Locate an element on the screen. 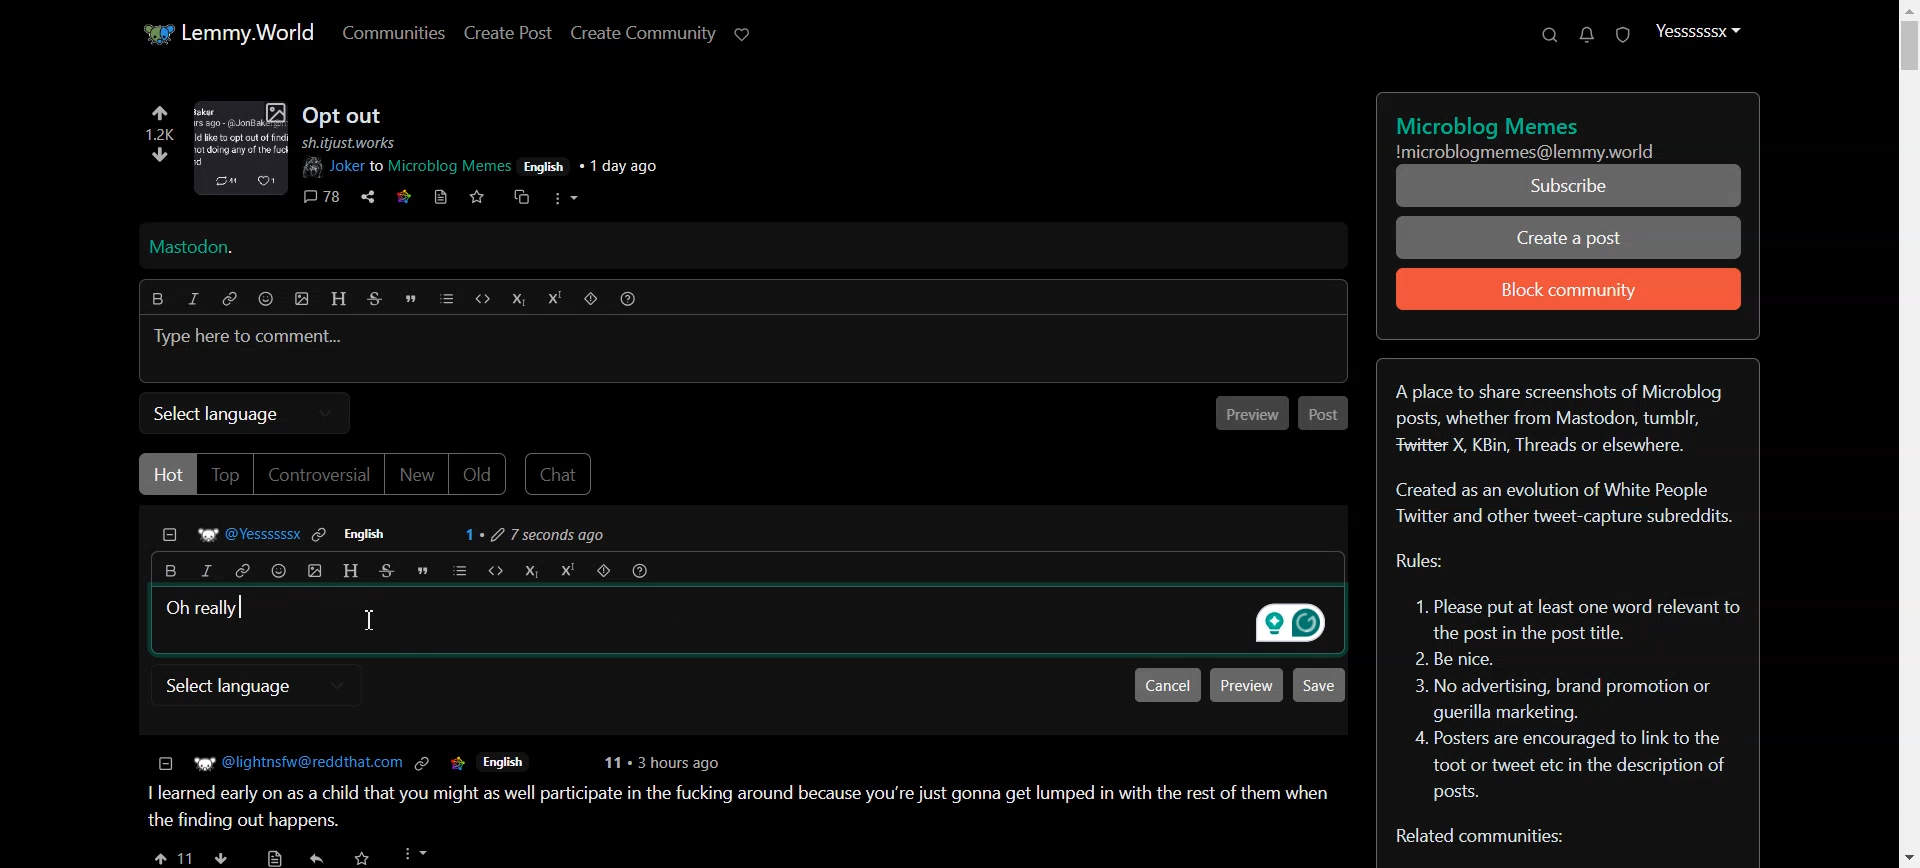 The image size is (1920, 868). Subscript is located at coordinates (529, 571).